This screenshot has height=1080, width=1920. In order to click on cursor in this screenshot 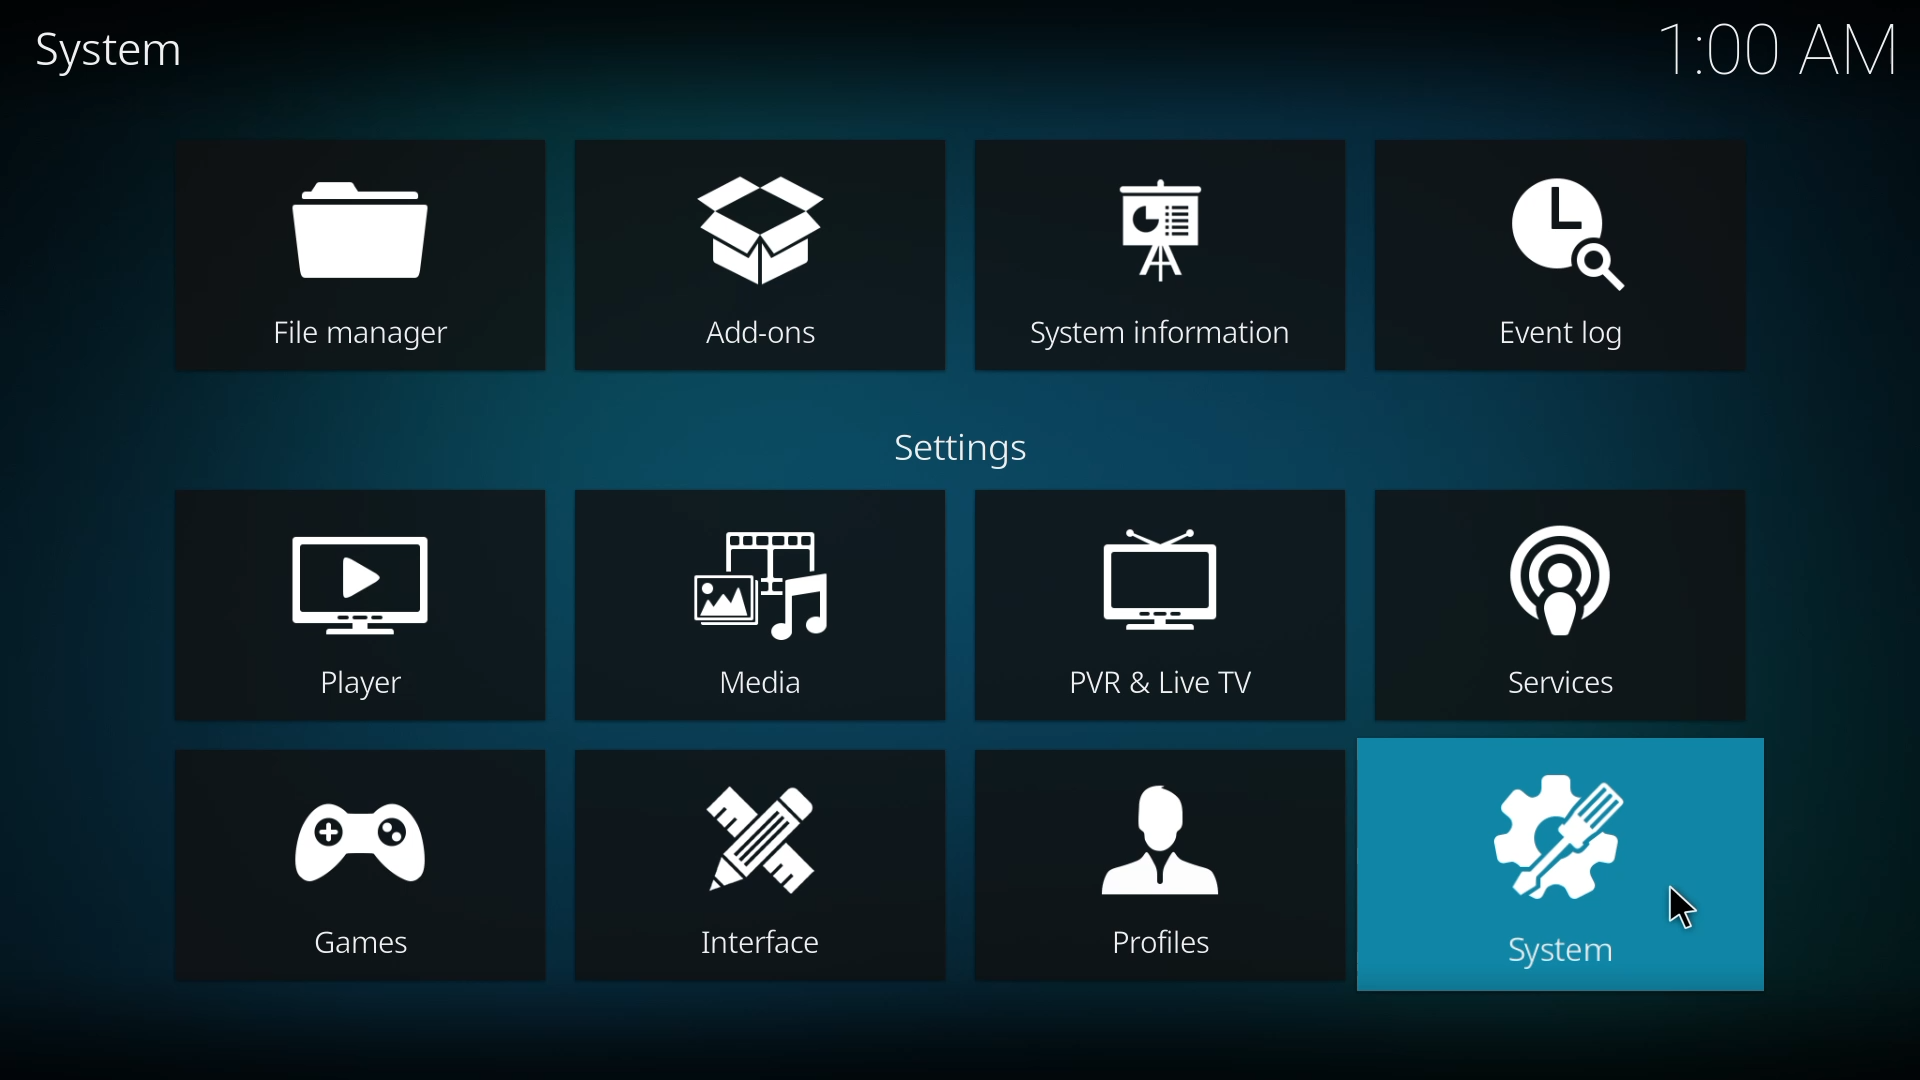, I will do `click(1672, 910)`.